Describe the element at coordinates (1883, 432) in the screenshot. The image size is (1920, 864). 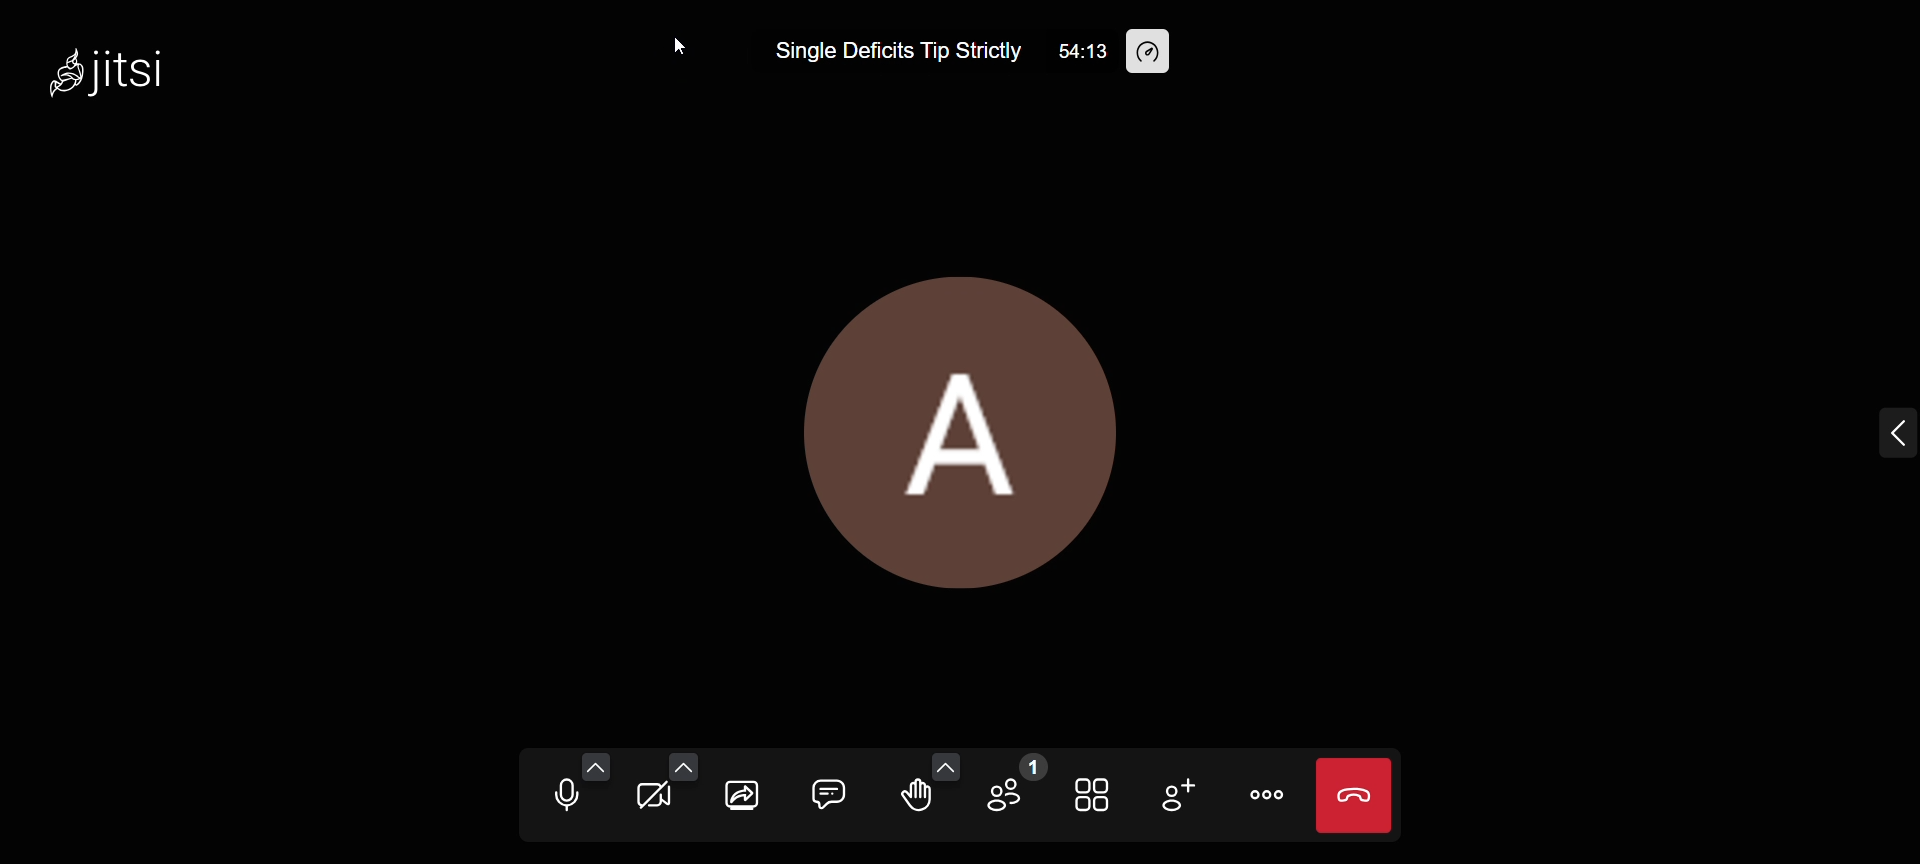
I see `expand` at that location.